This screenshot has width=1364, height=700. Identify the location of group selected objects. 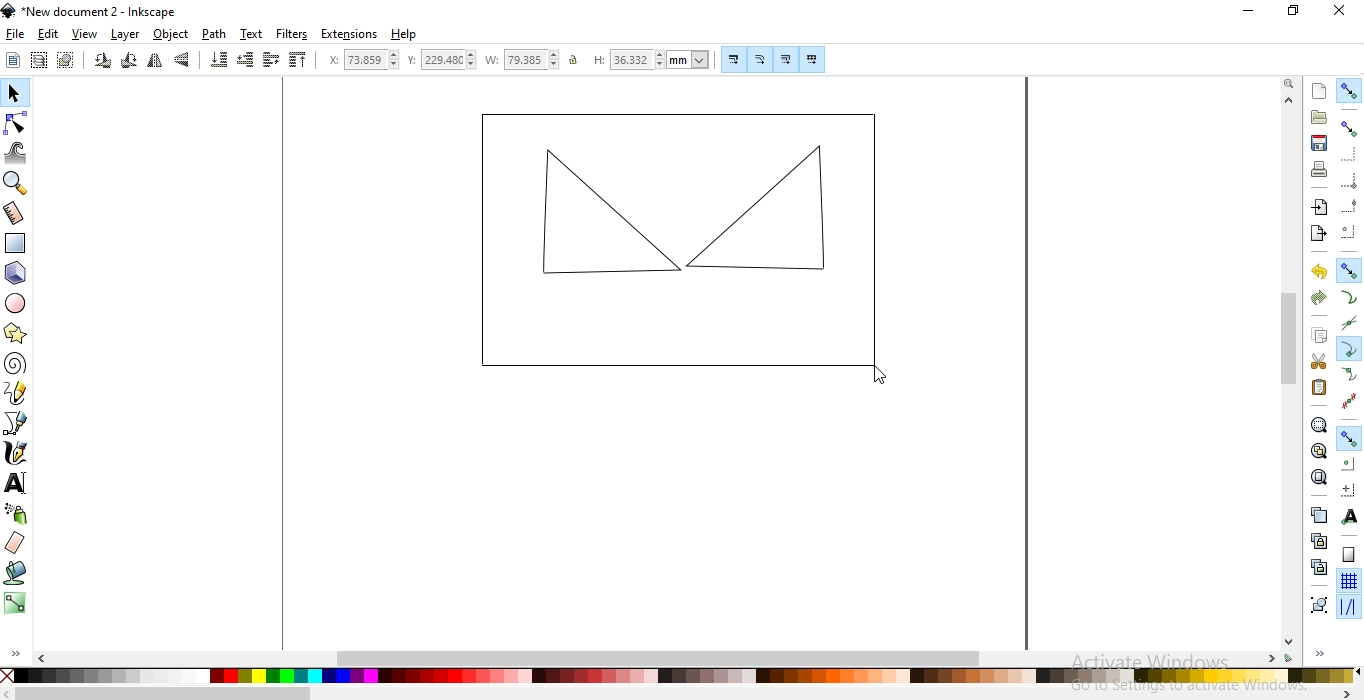
(1321, 605).